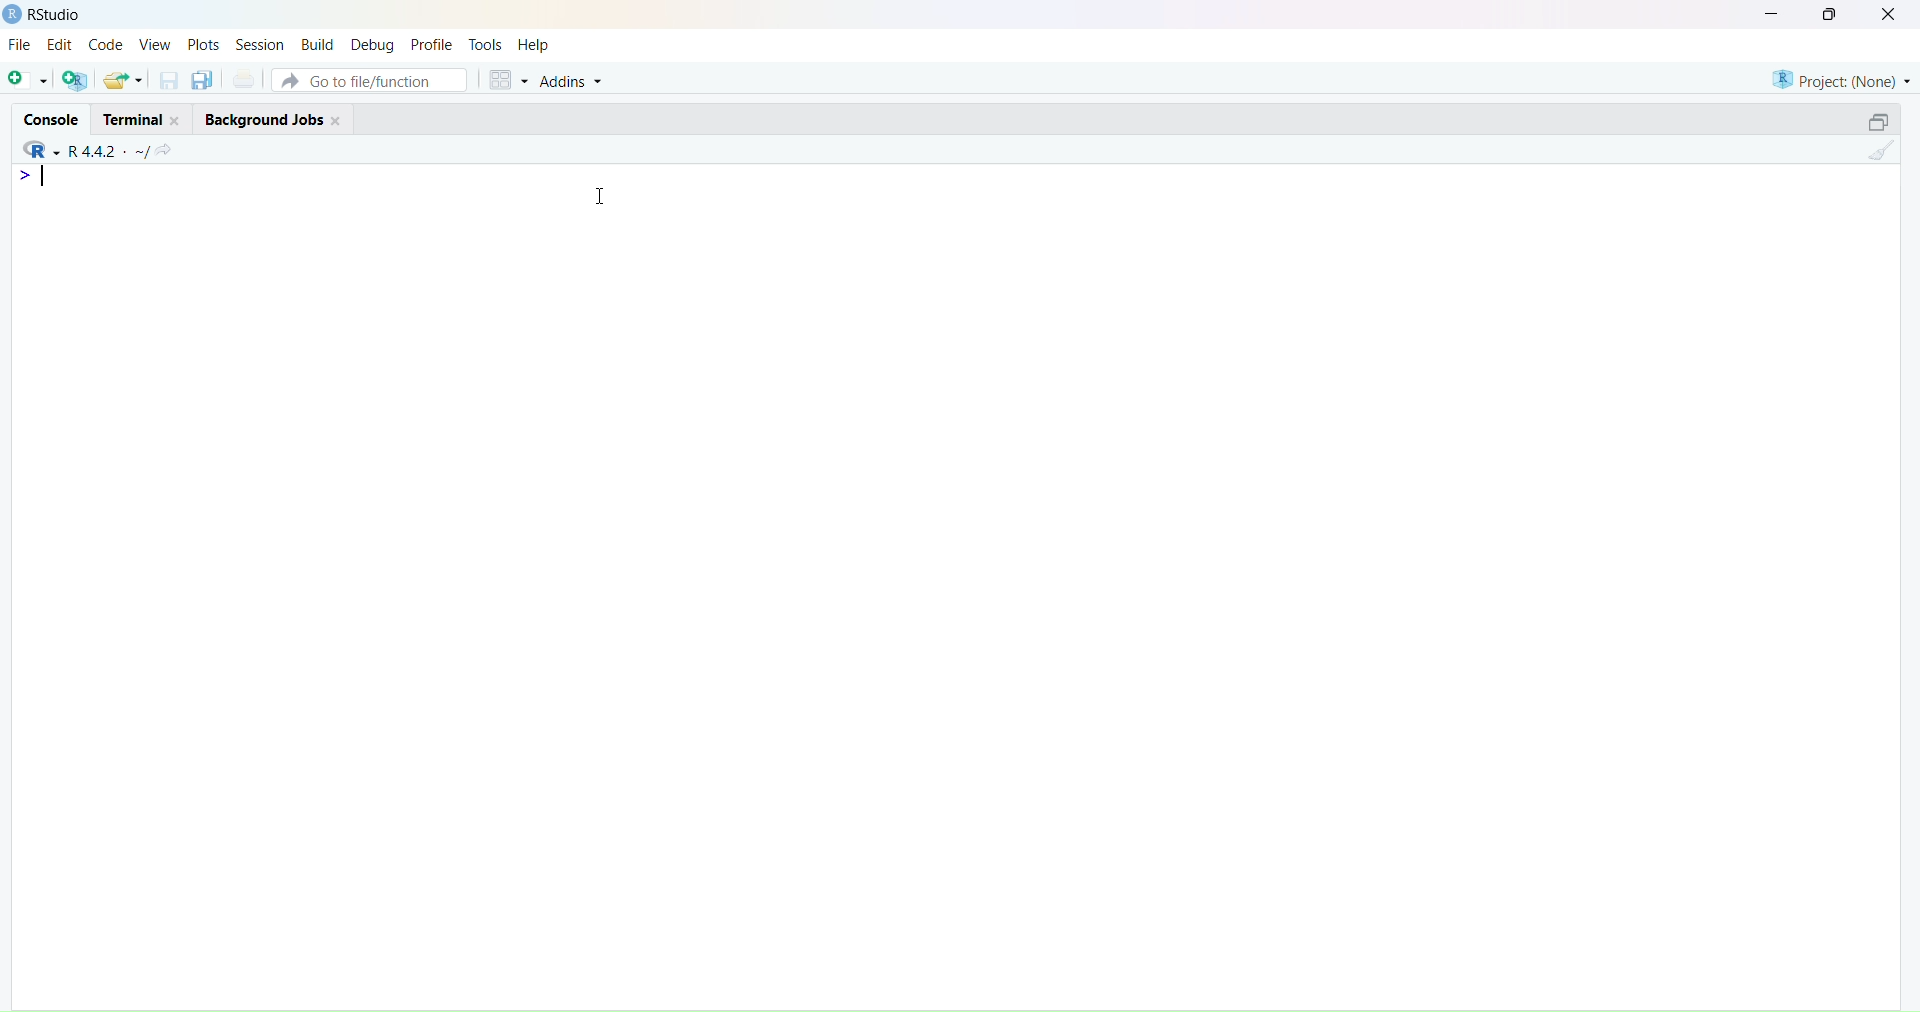 Image resolution: width=1920 pixels, height=1012 pixels. I want to click on build, so click(320, 46).